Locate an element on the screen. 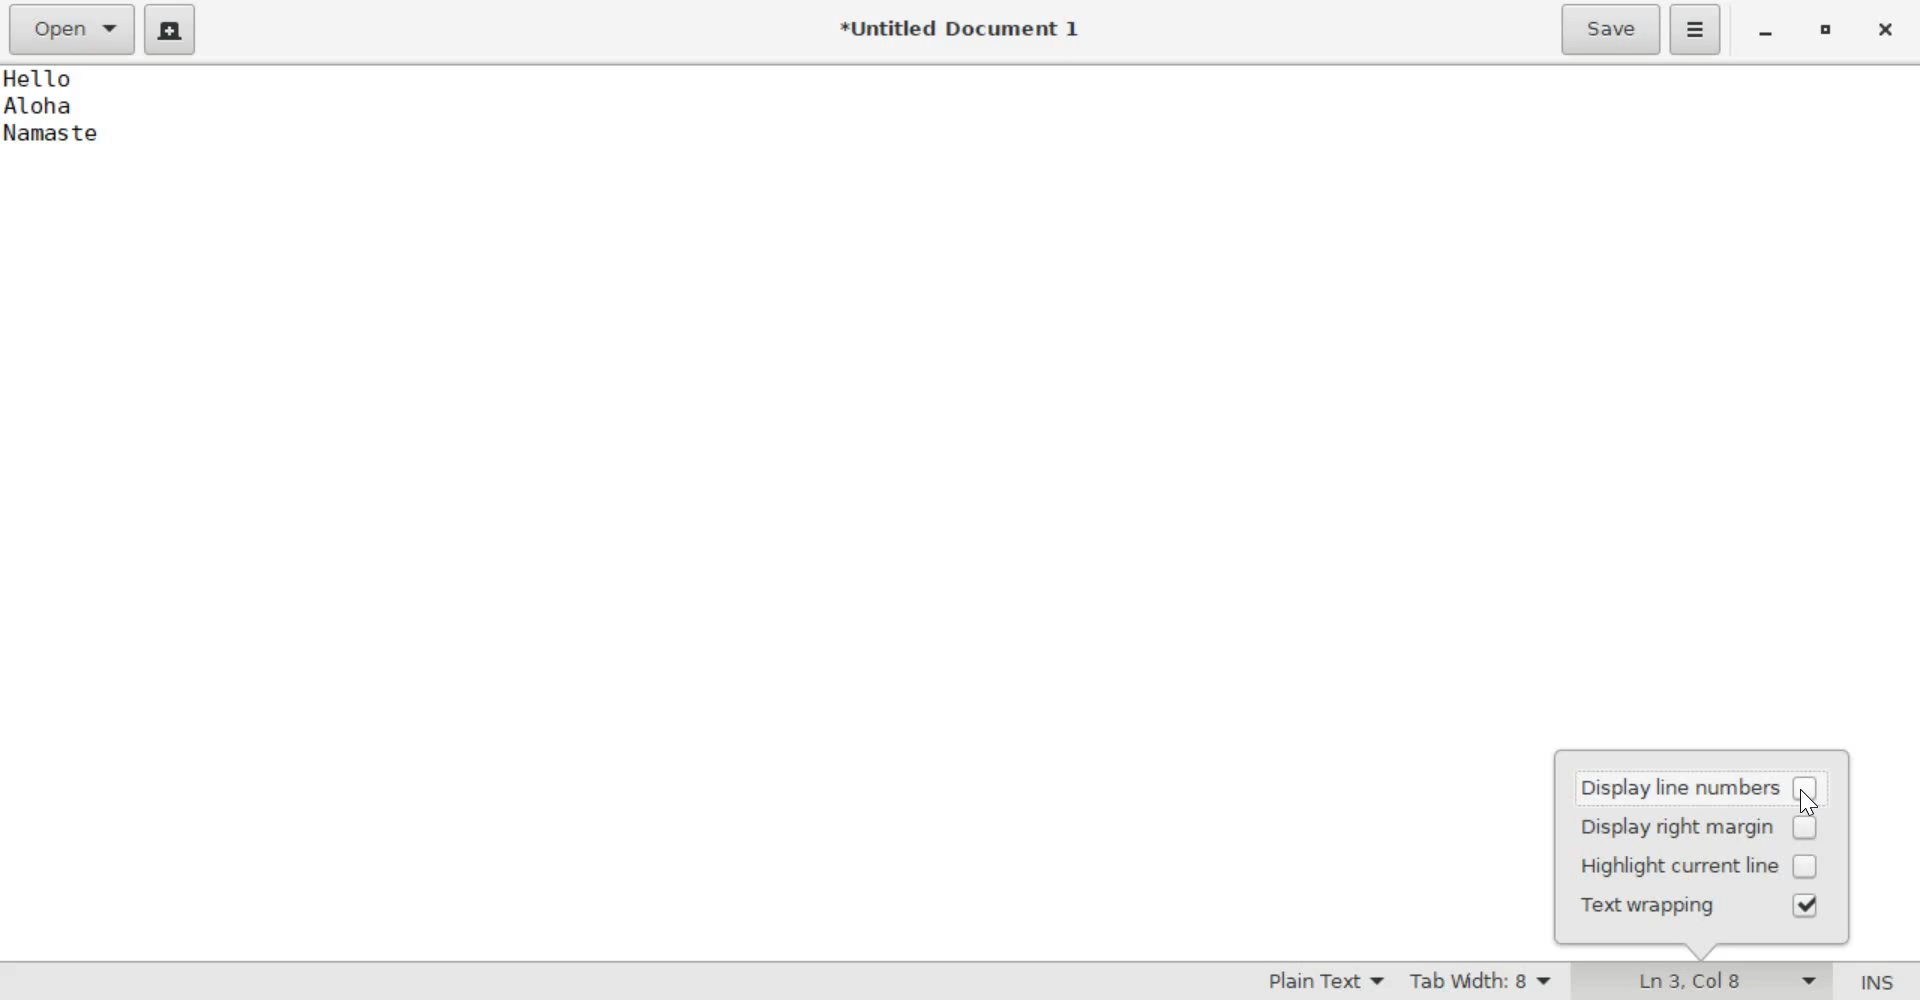  maximize is located at coordinates (1825, 31).